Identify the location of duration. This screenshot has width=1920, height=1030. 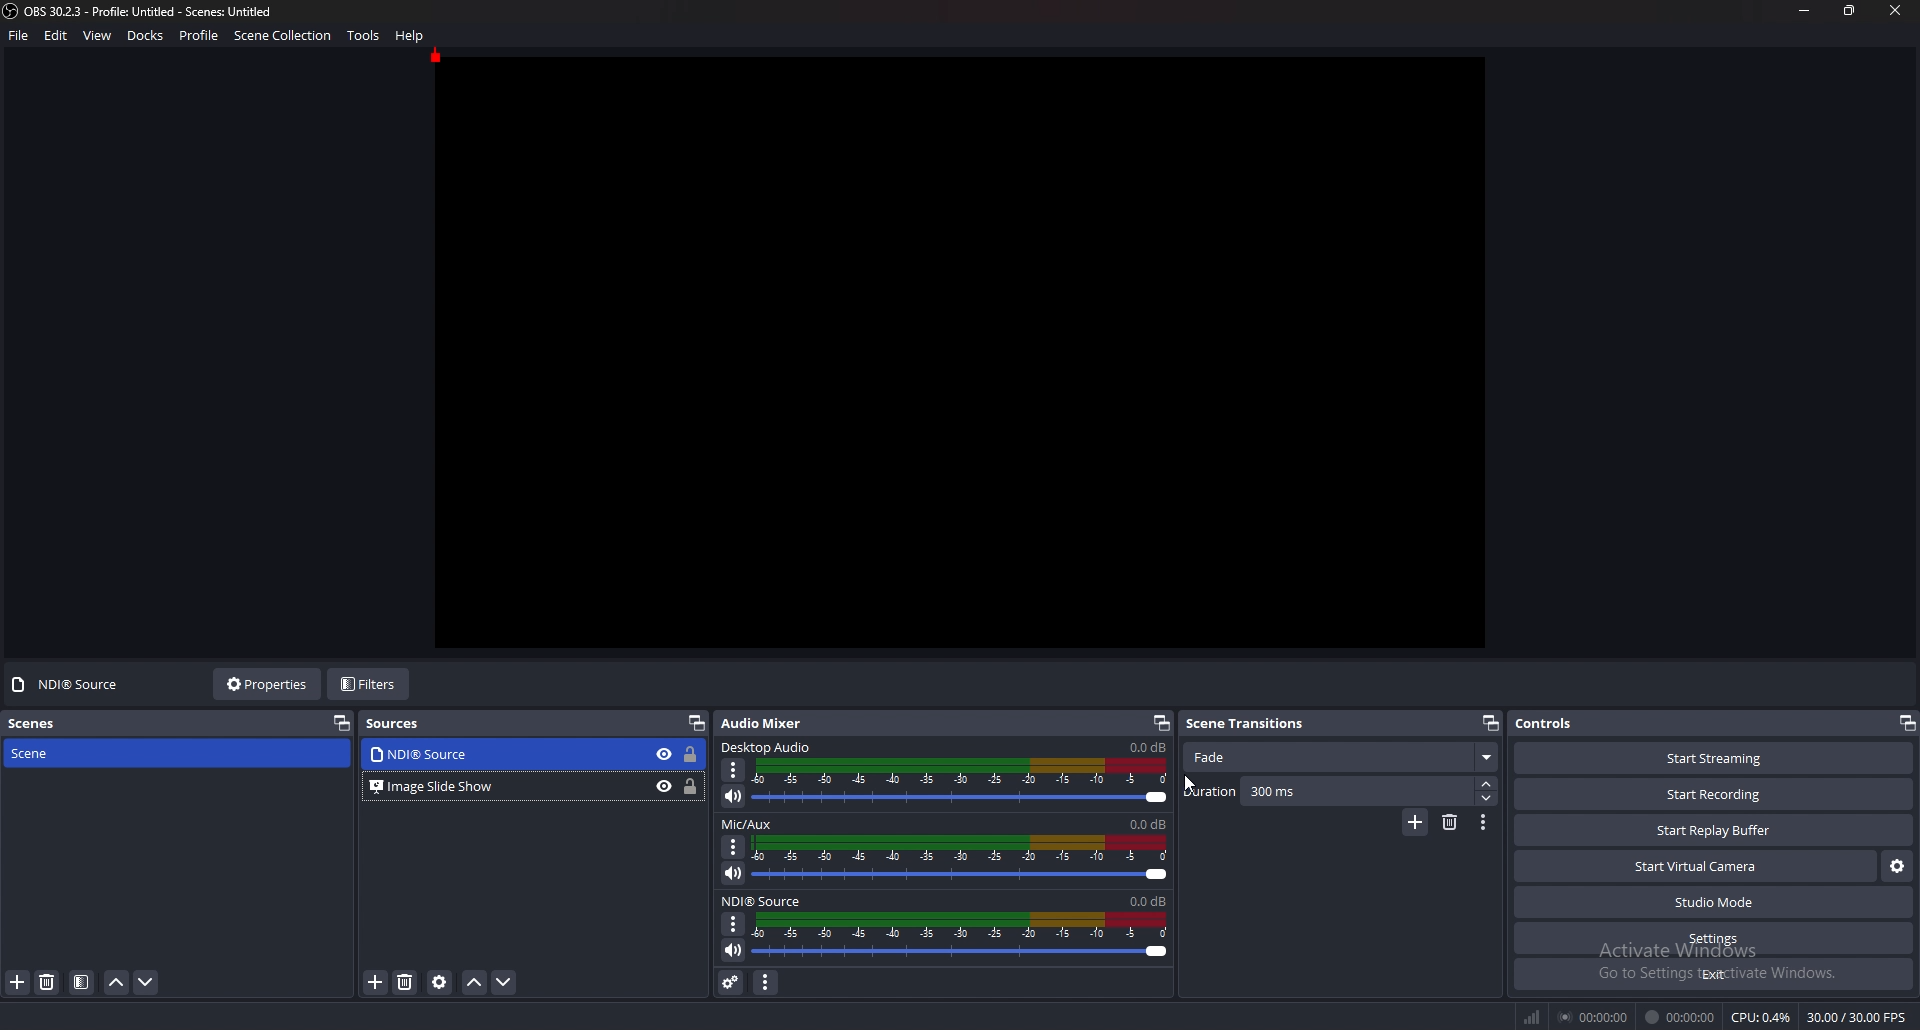
(1328, 790).